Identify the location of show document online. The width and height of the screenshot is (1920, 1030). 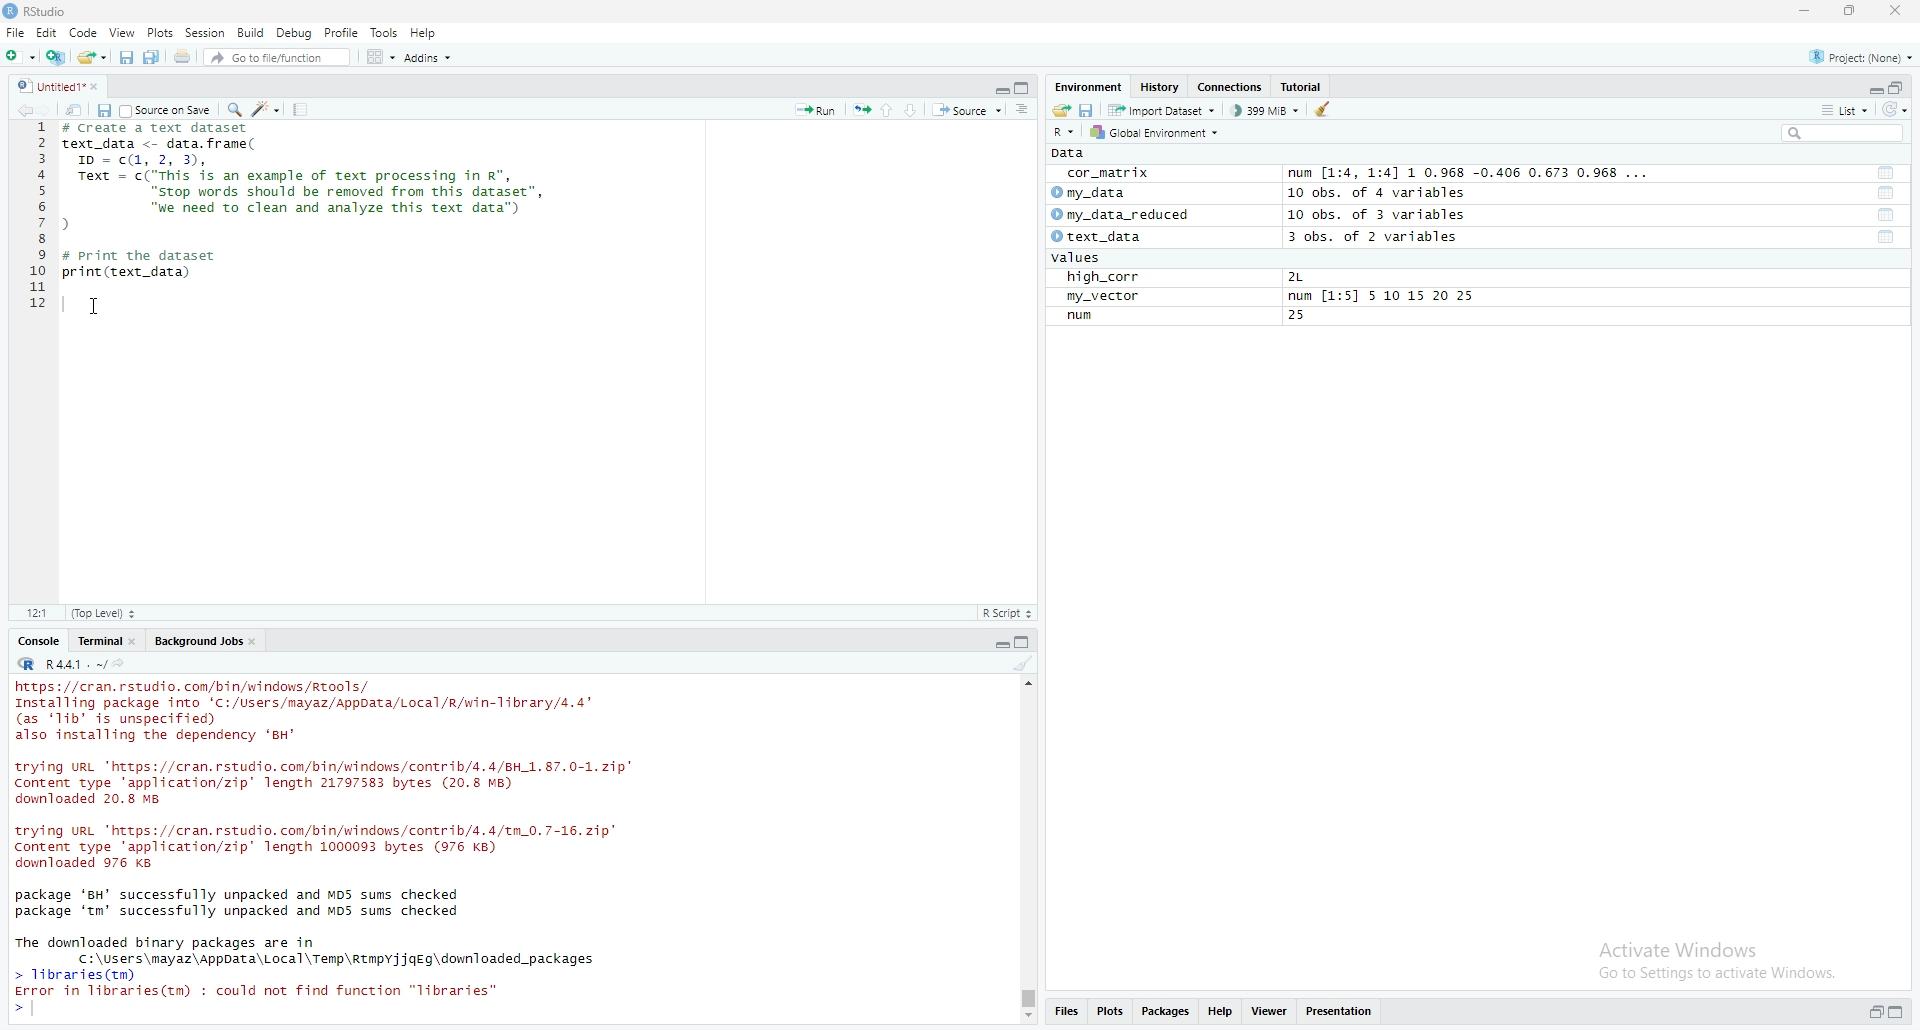
(1024, 110).